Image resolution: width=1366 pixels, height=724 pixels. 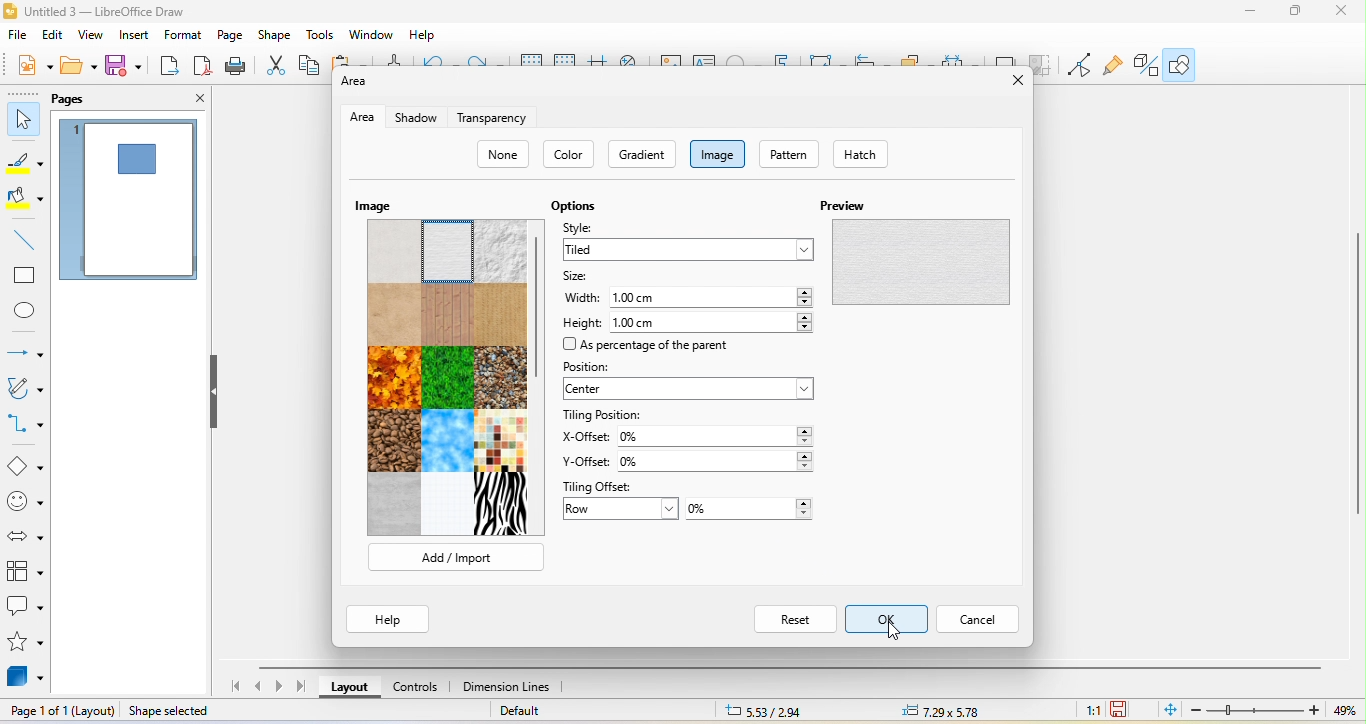 I want to click on previous page, so click(x=258, y=686).